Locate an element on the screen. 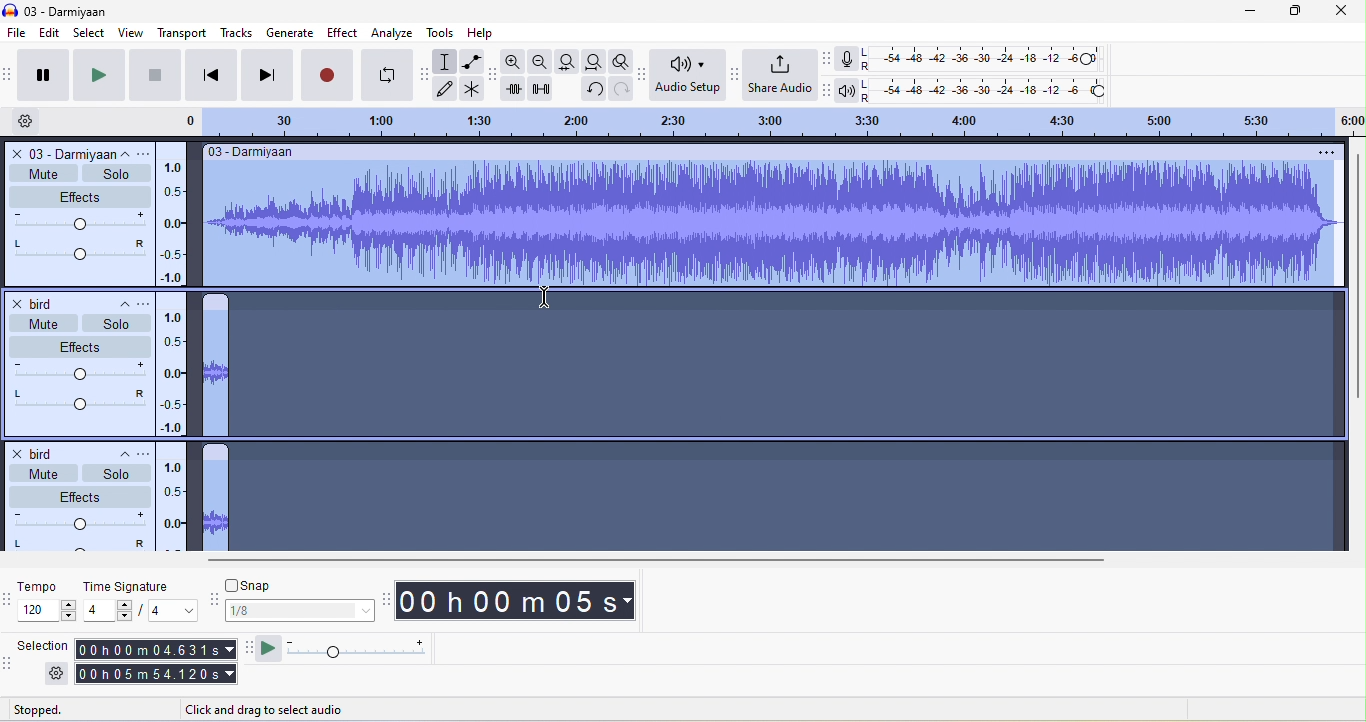 Image resolution: width=1366 pixels, height=722 pixels. edit is located at coordinates (54, 34).